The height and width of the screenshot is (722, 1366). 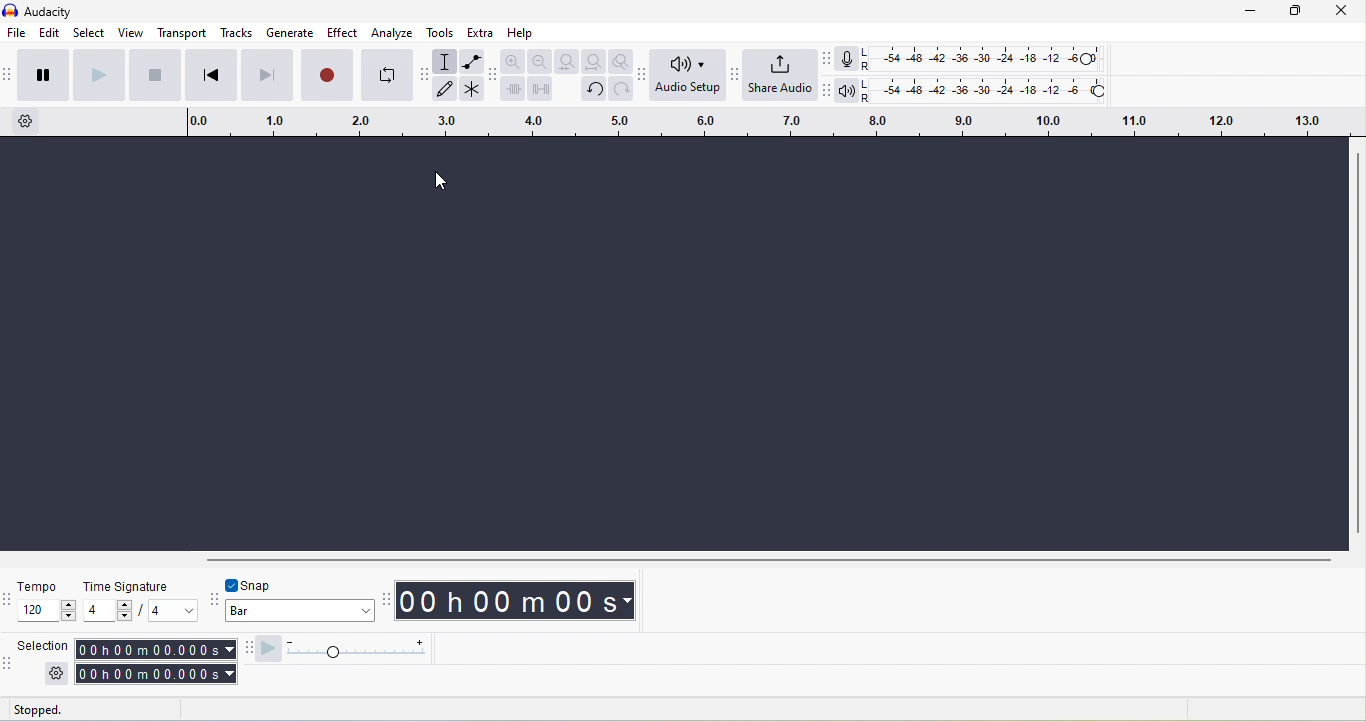 I want to click on vertical scroll bar, so click(x=1356, y=342).